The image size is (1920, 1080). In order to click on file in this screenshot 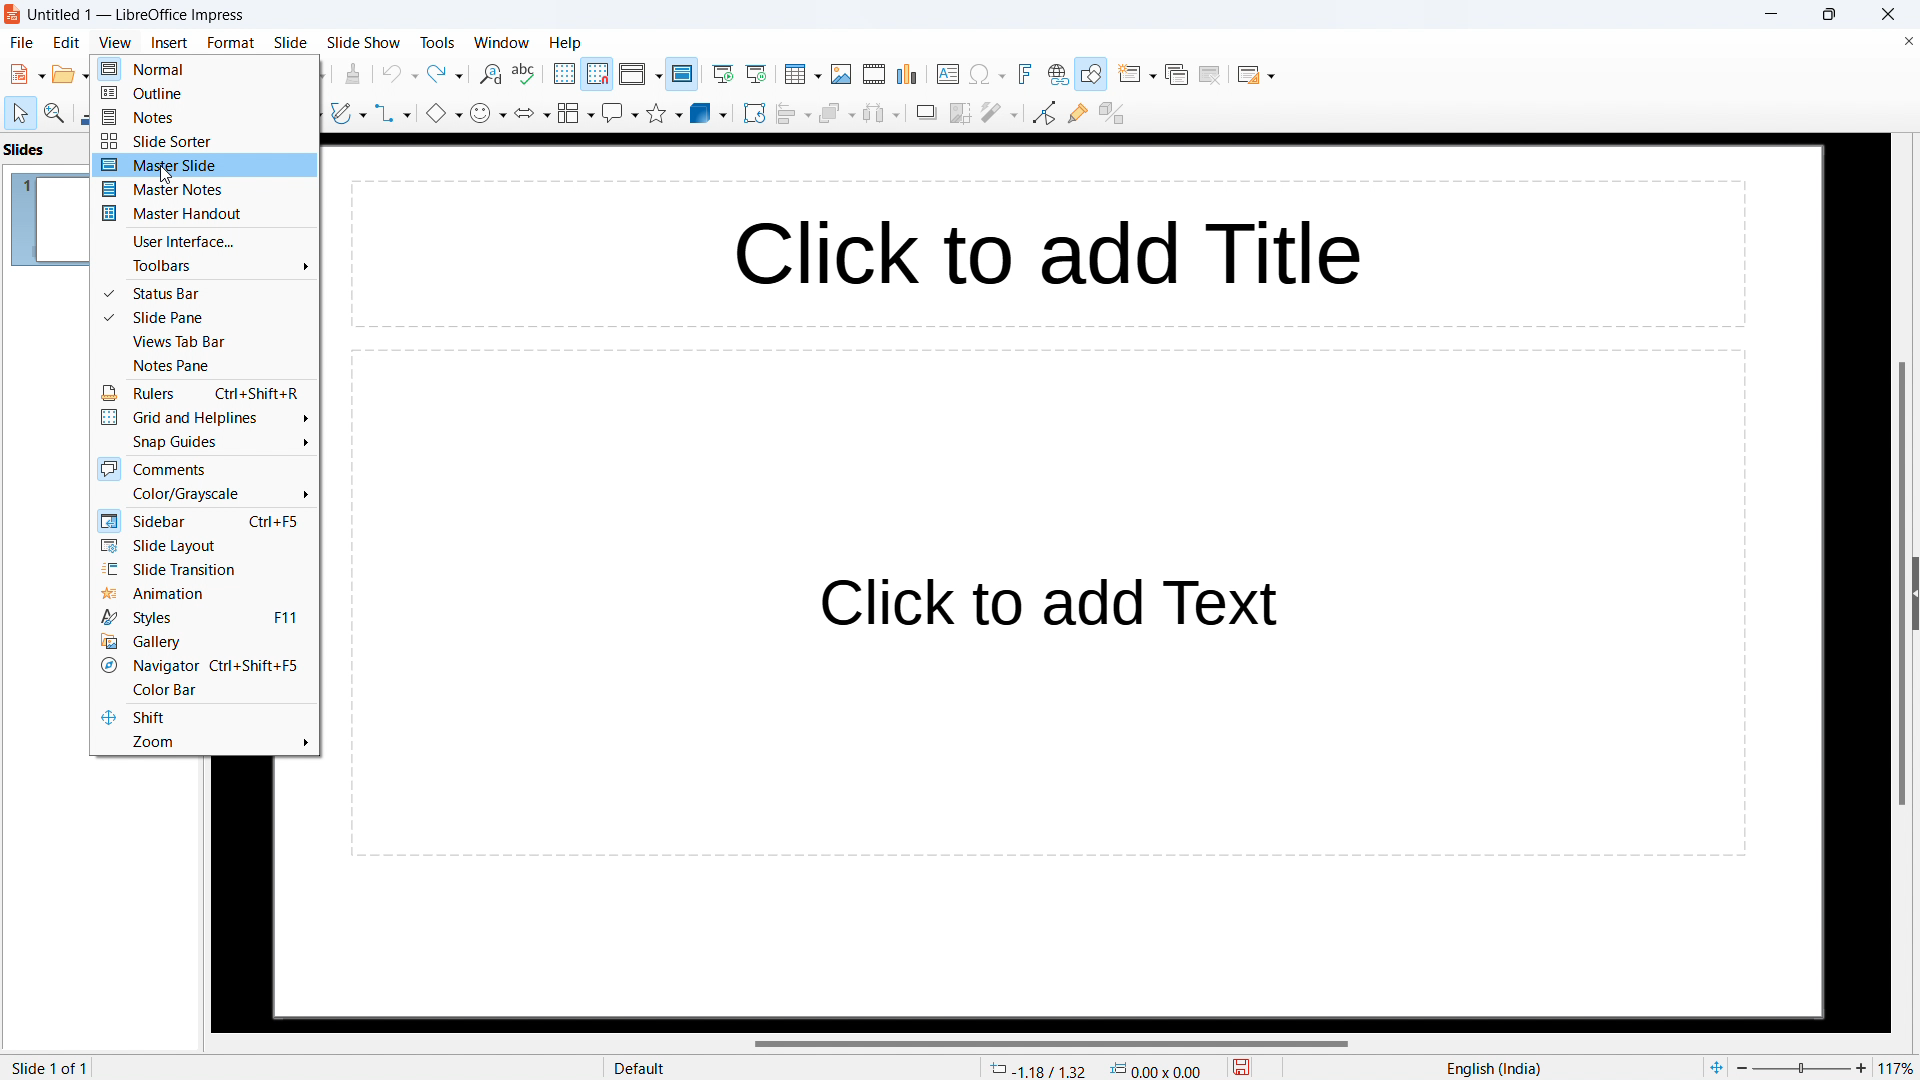, I will do `click(22, 43)`.